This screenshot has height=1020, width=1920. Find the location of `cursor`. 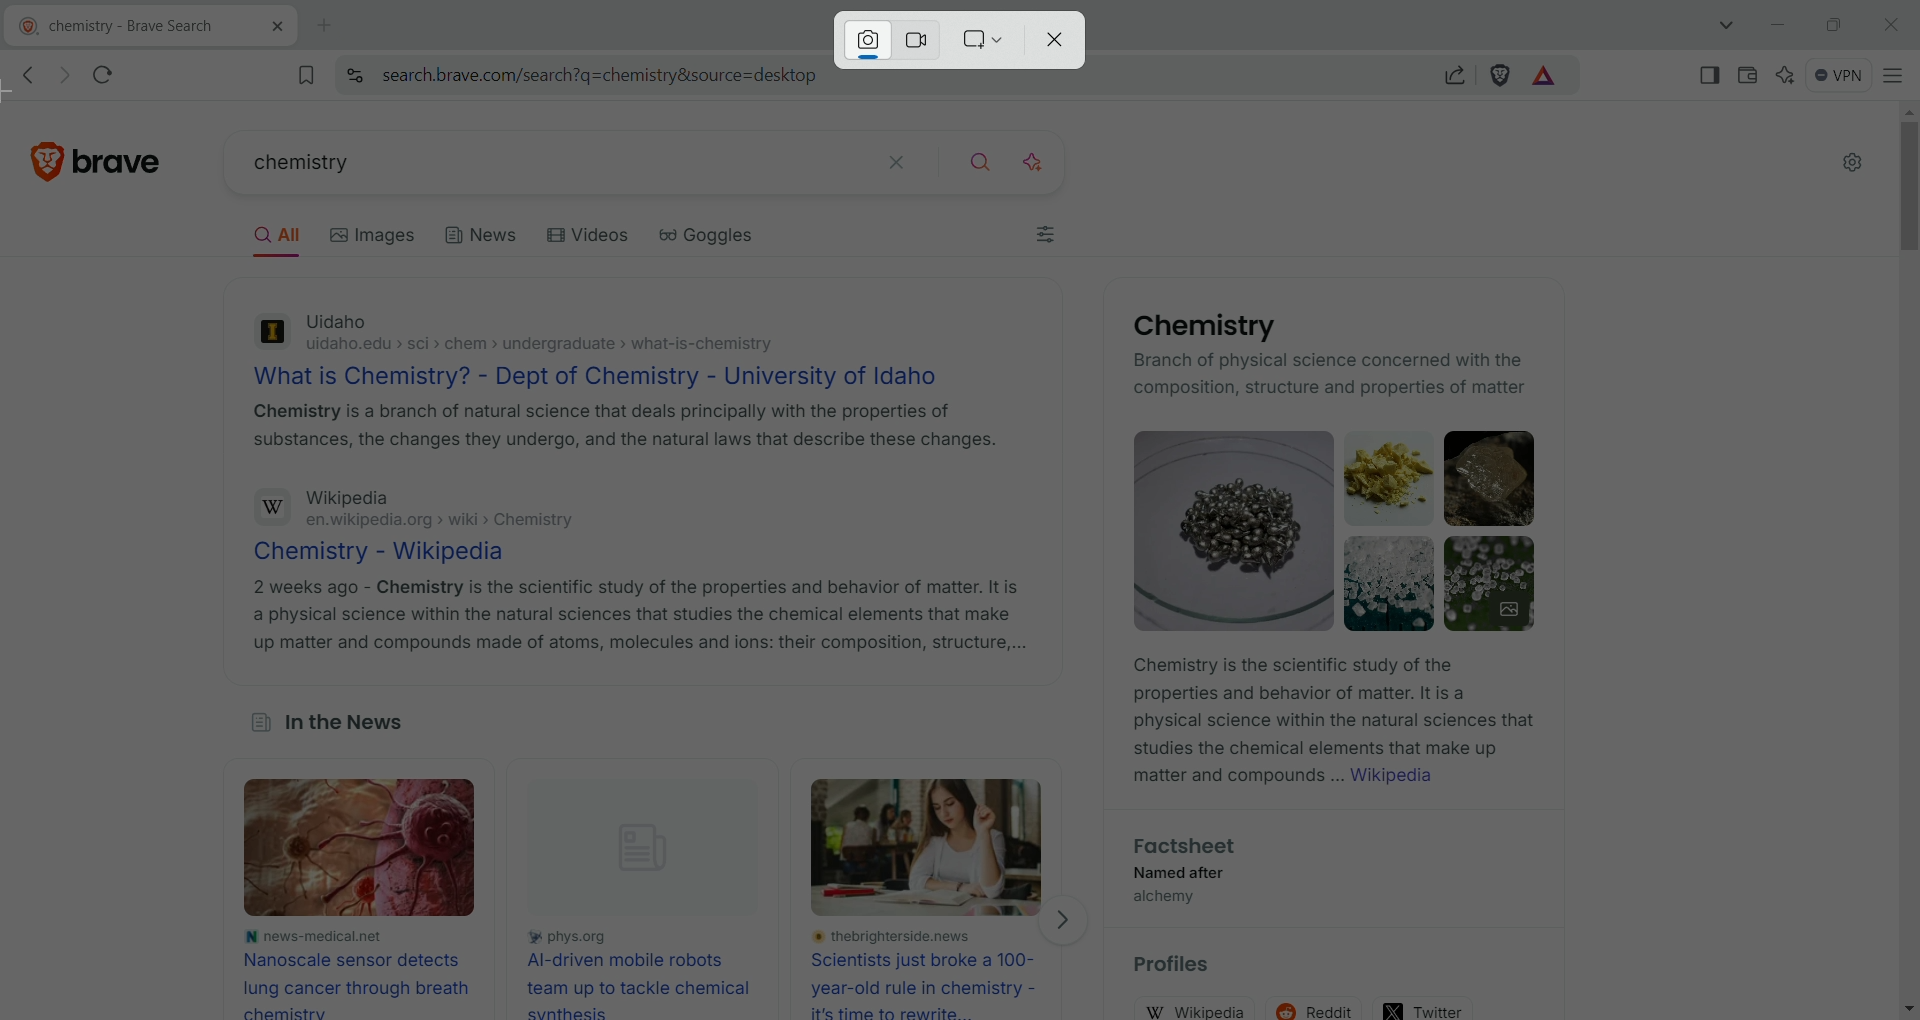

cursor is located at coordinates (22, 95).